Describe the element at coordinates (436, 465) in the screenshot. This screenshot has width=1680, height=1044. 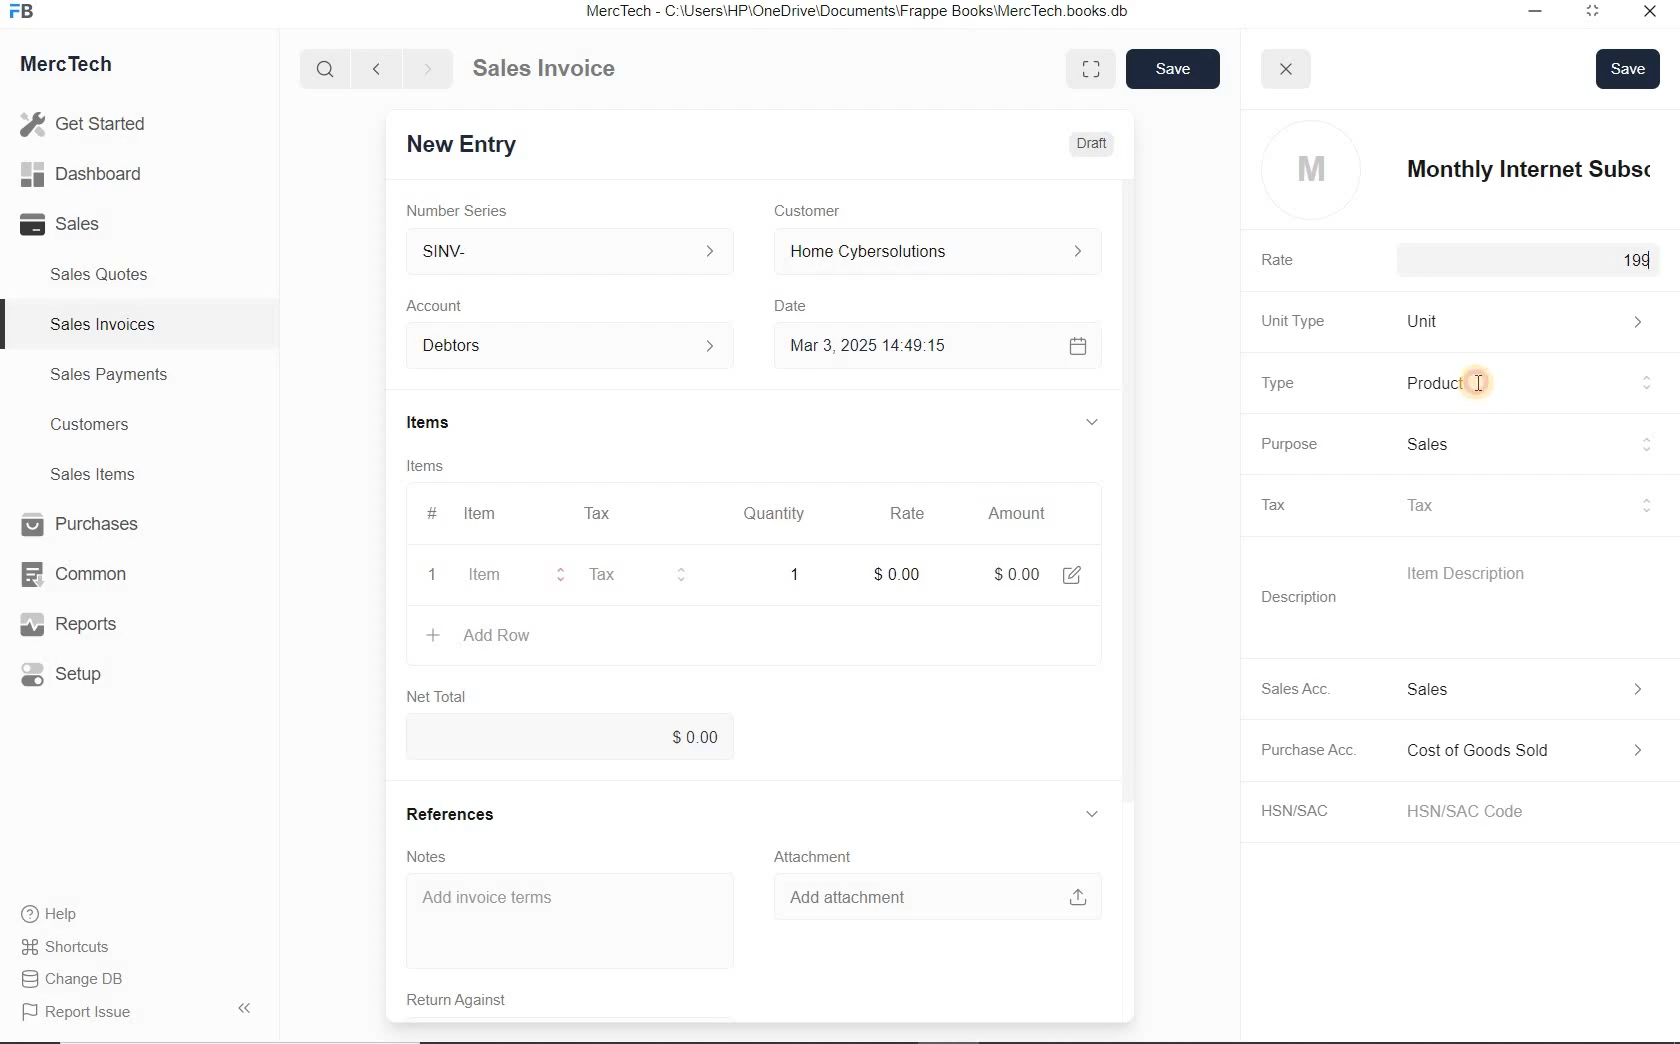
I see `Items` at that location.